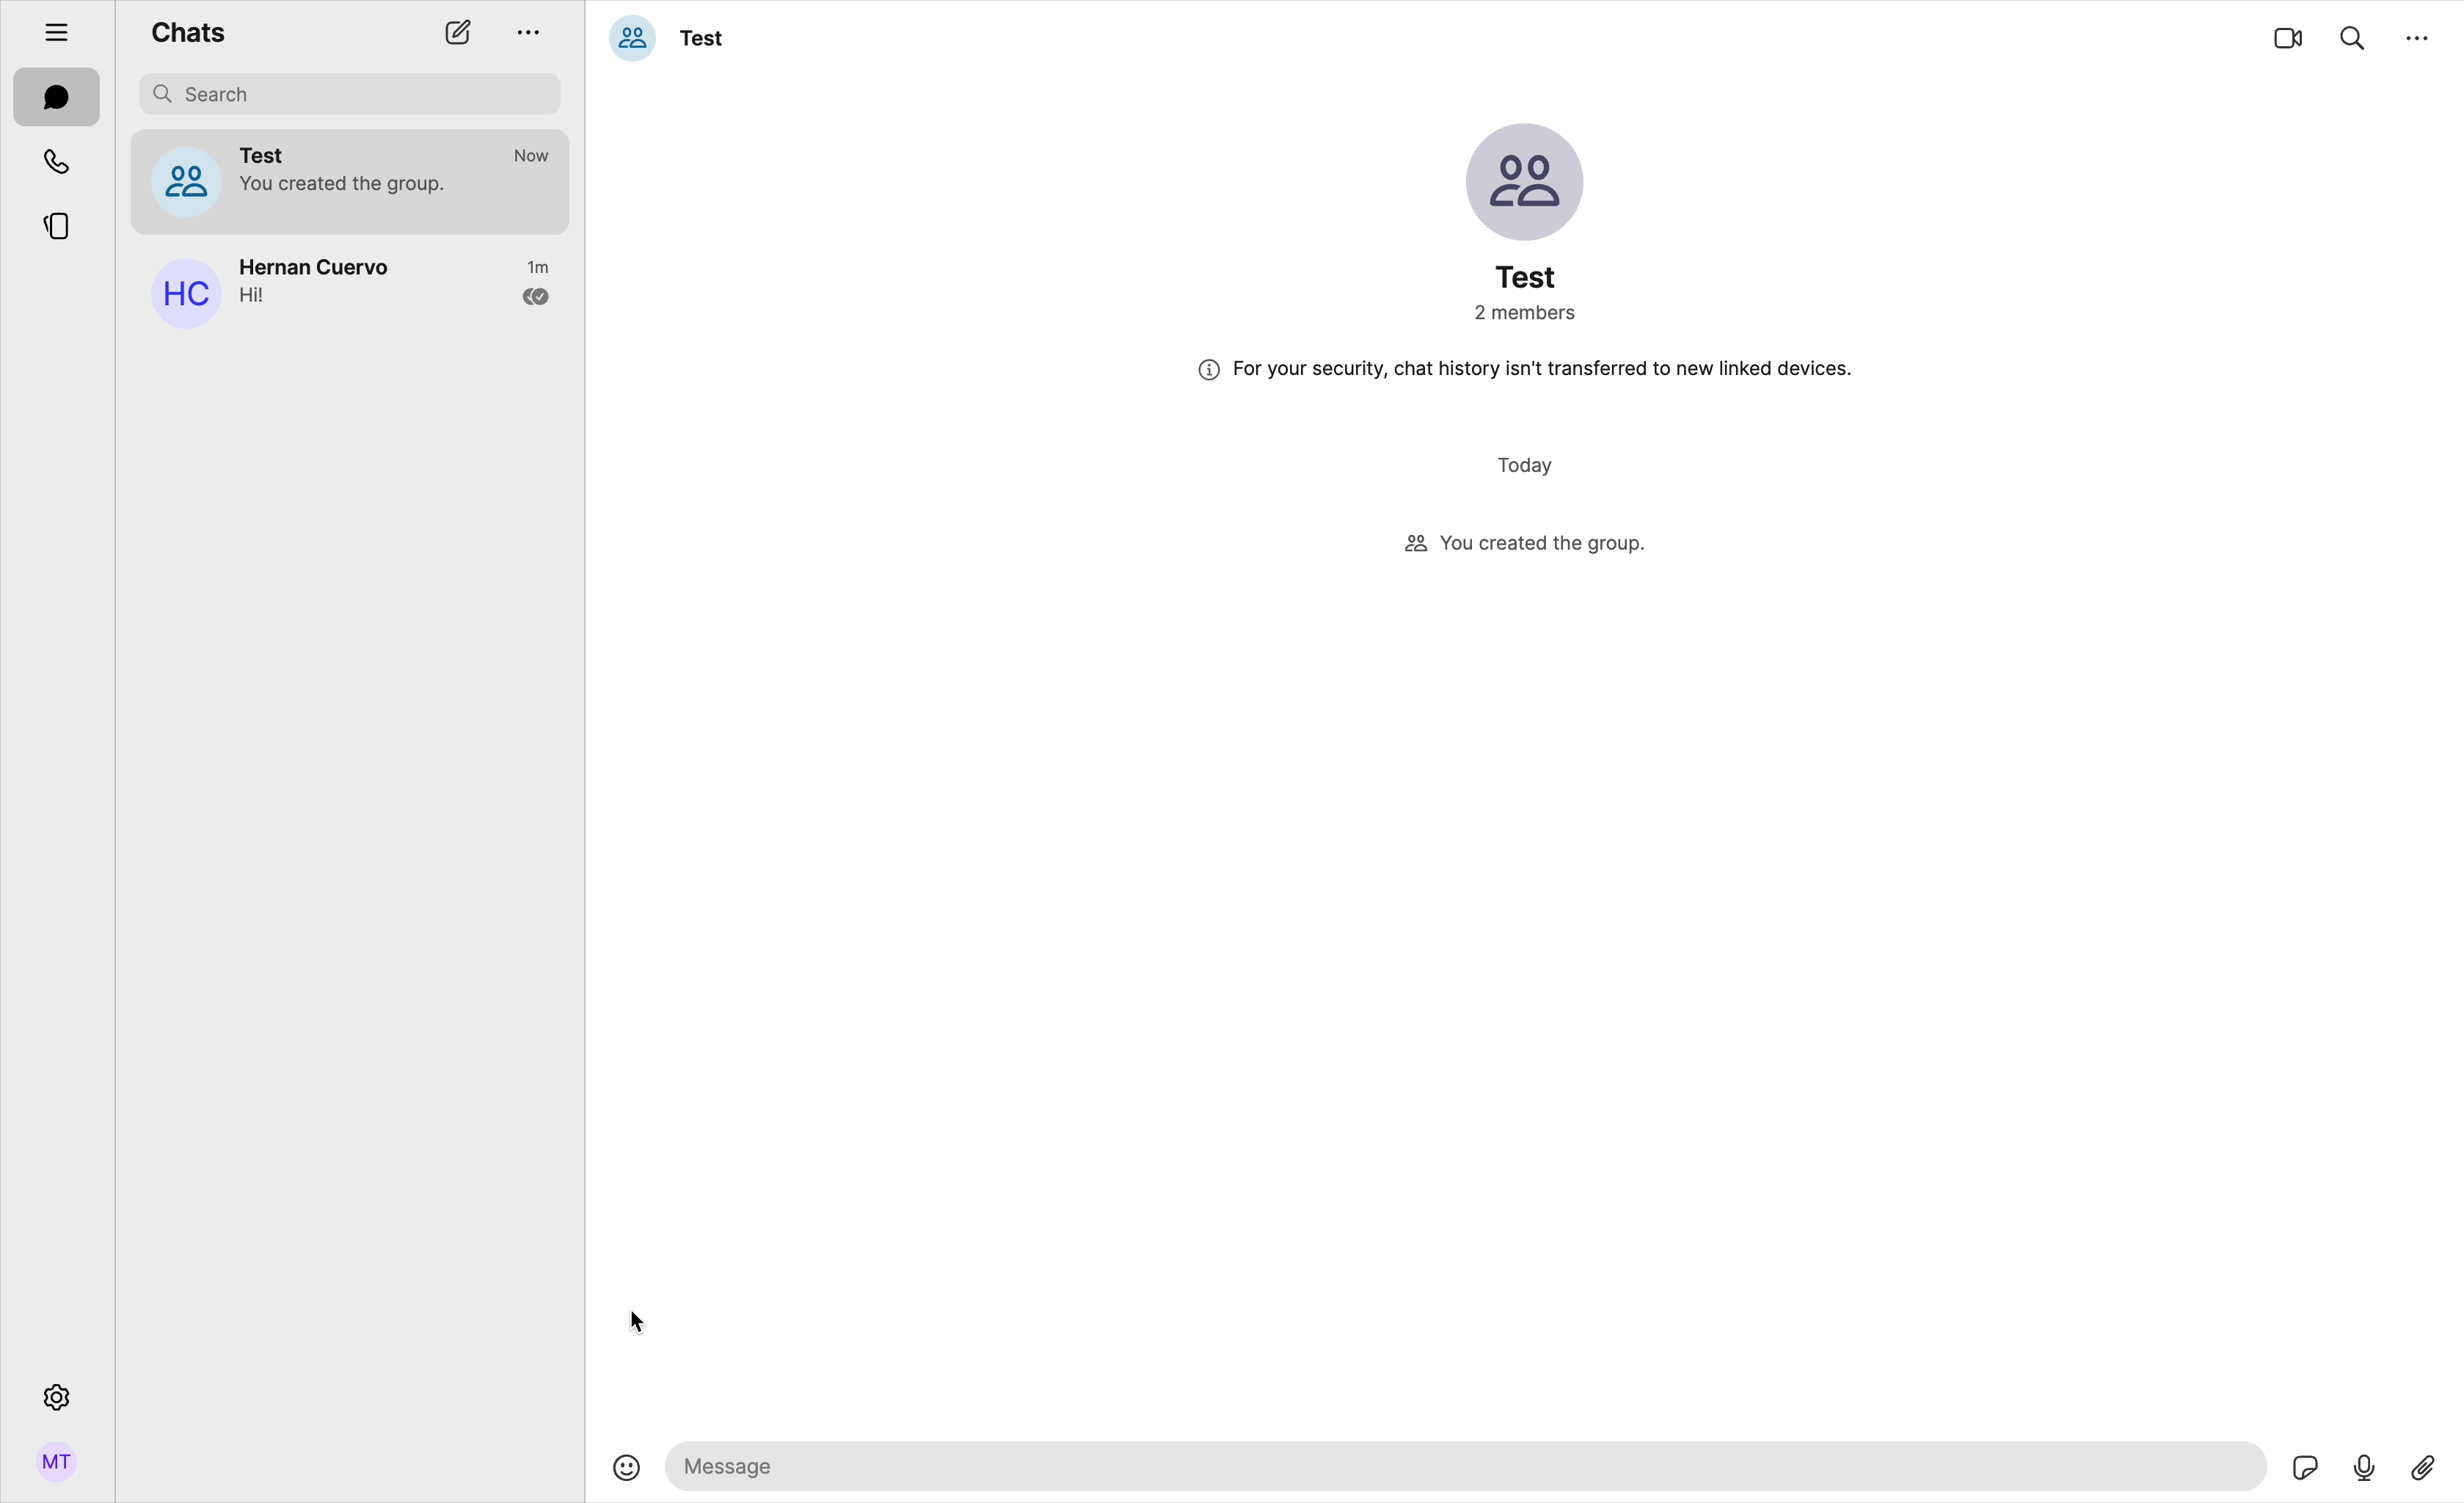 The image size is (2464, 1503). What do you see at coordinates (57, 99) in the screenshot?
I see `chats` at bounding box center [57, 99].